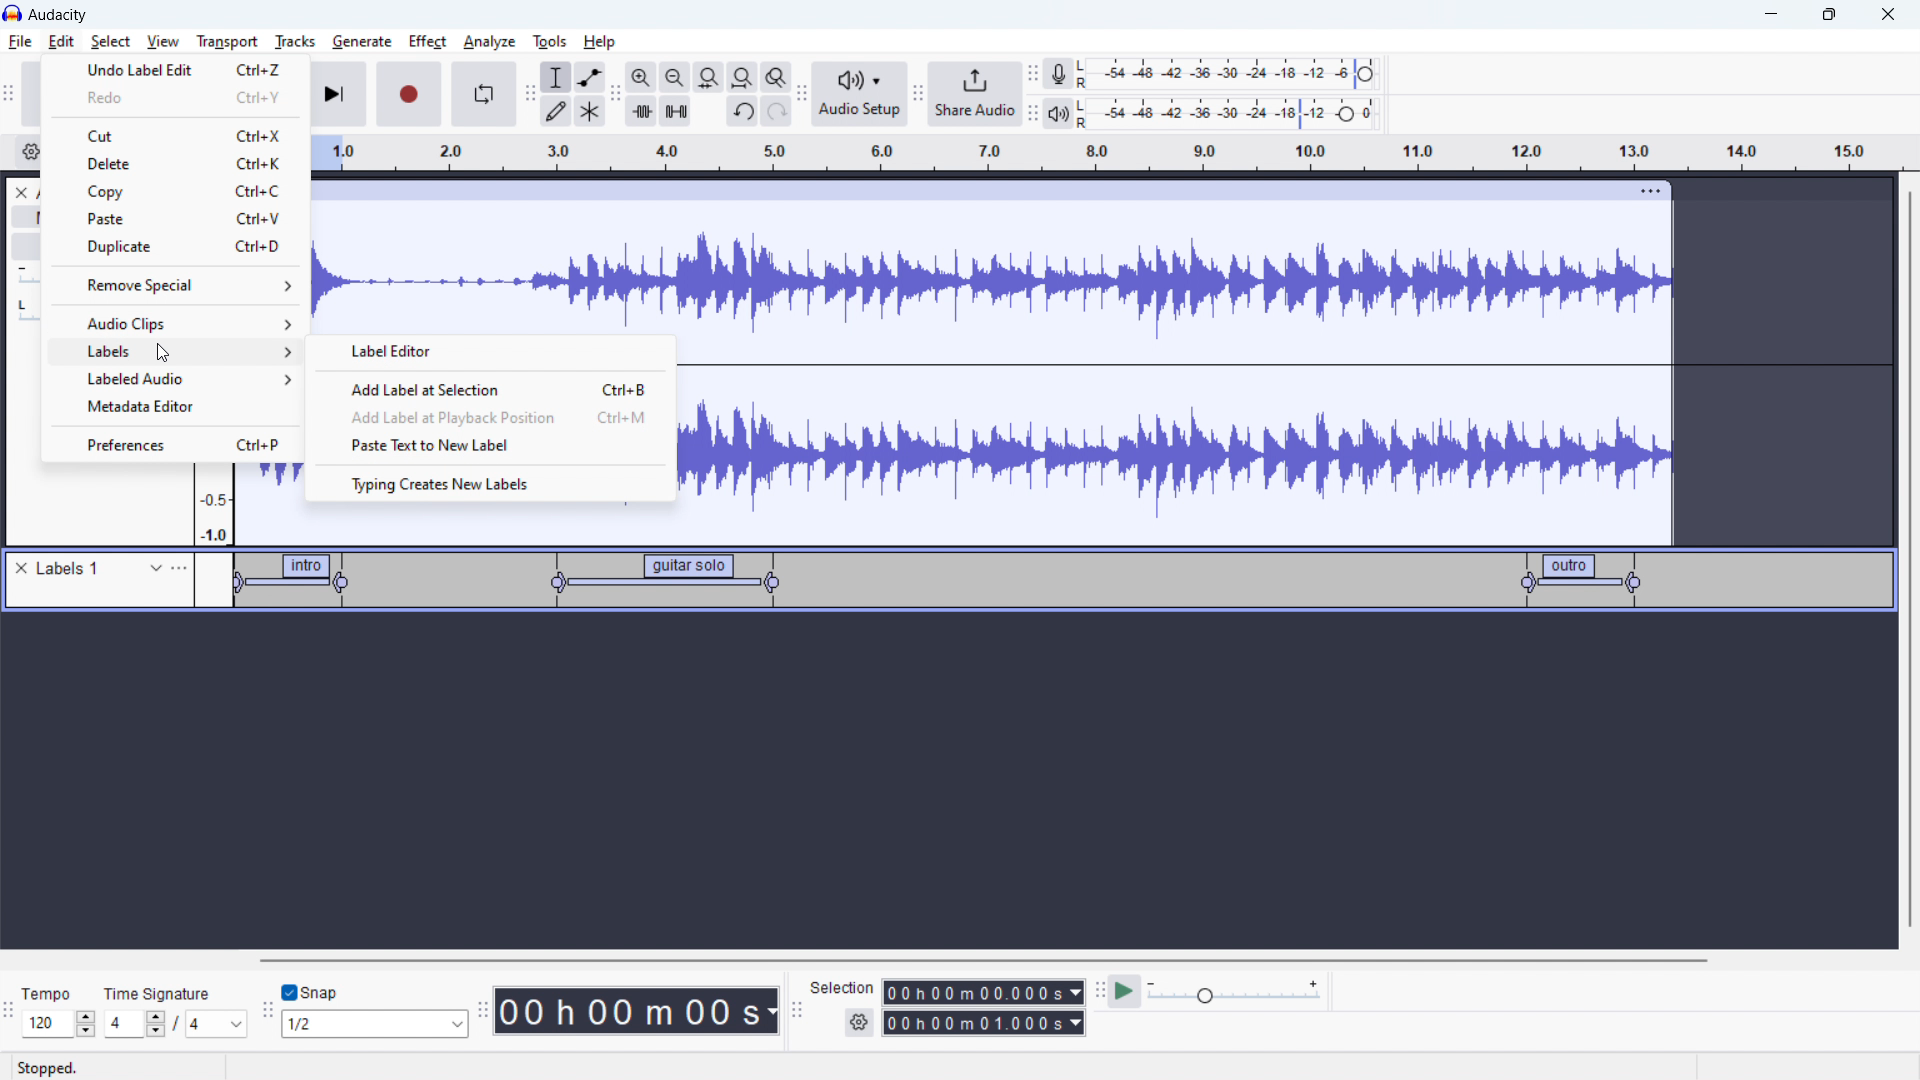 This screenshot has width=1920, height=1080. What do you see at coordinates (14, 97) in the screenshot?
I see `transport toolbar` at bounding box center [14, 97].